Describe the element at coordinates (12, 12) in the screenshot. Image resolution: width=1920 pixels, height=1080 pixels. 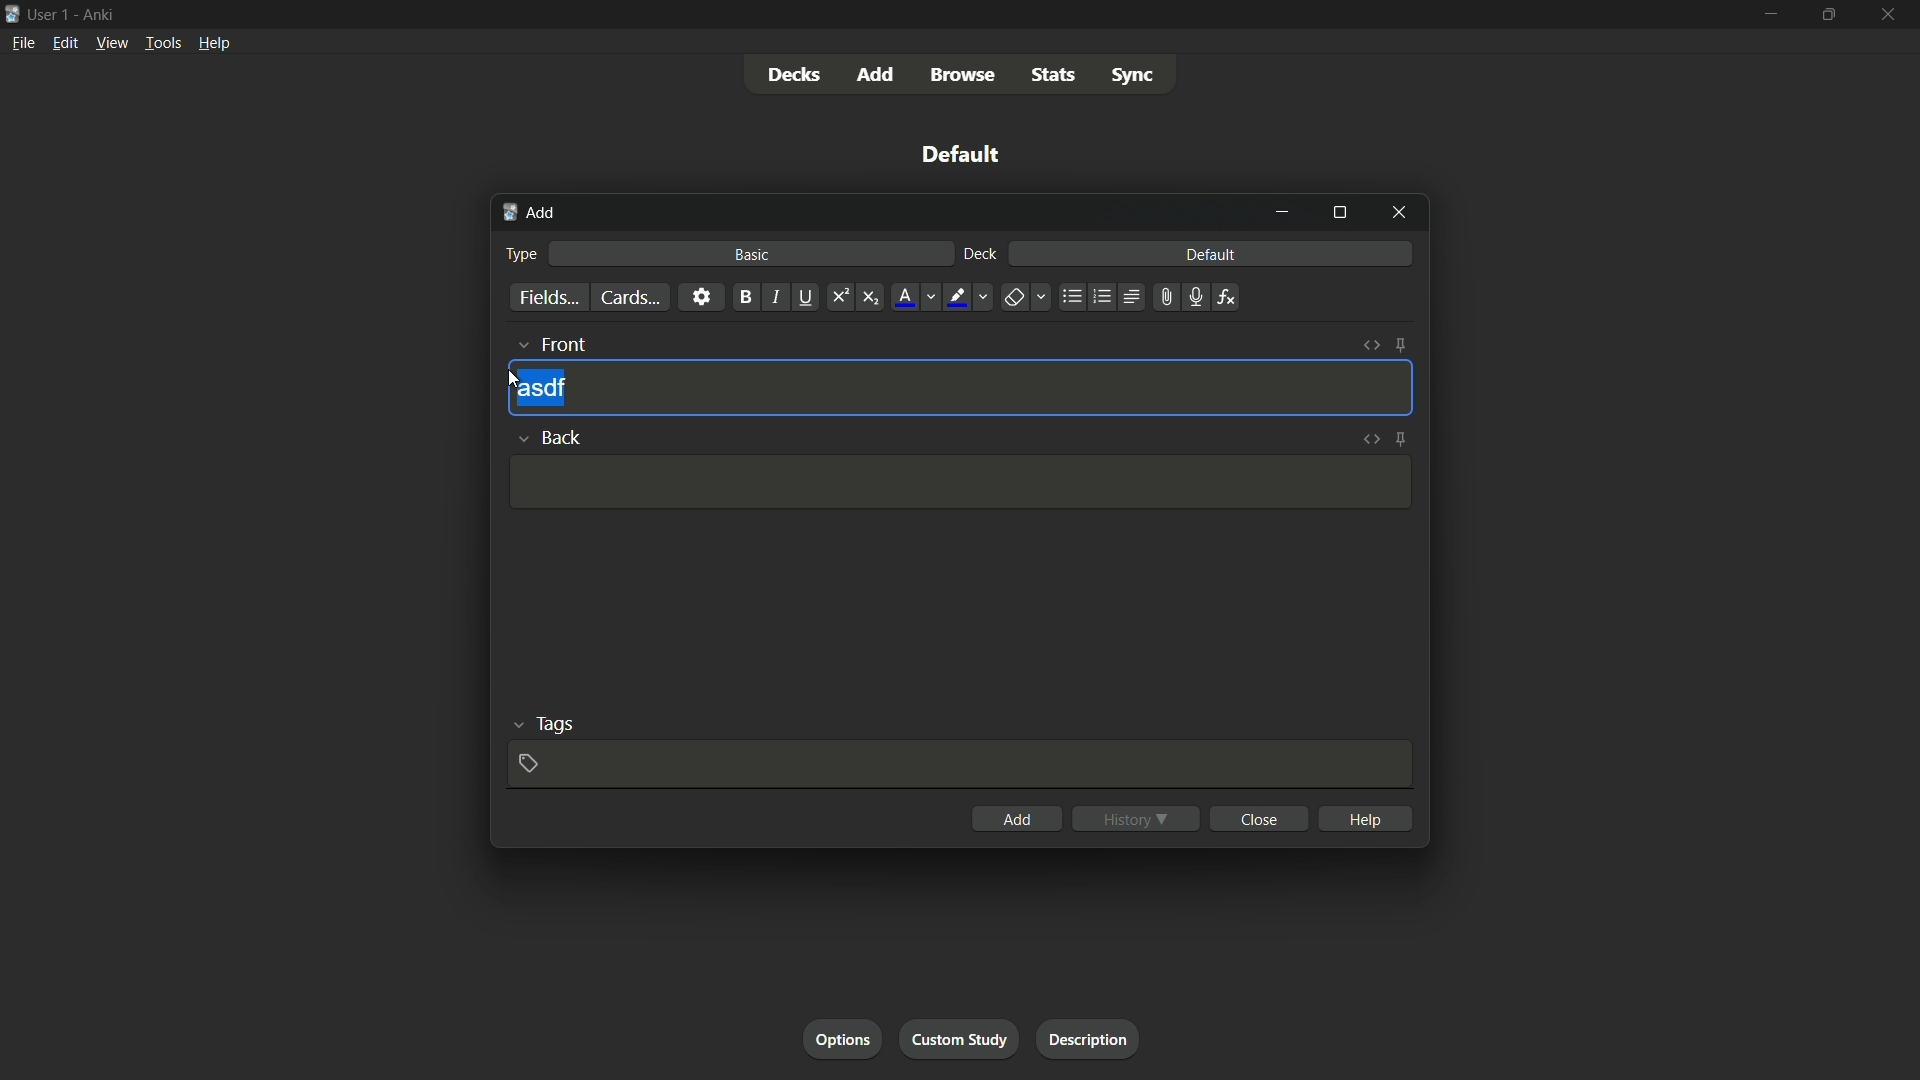
I see `icon` at that location.